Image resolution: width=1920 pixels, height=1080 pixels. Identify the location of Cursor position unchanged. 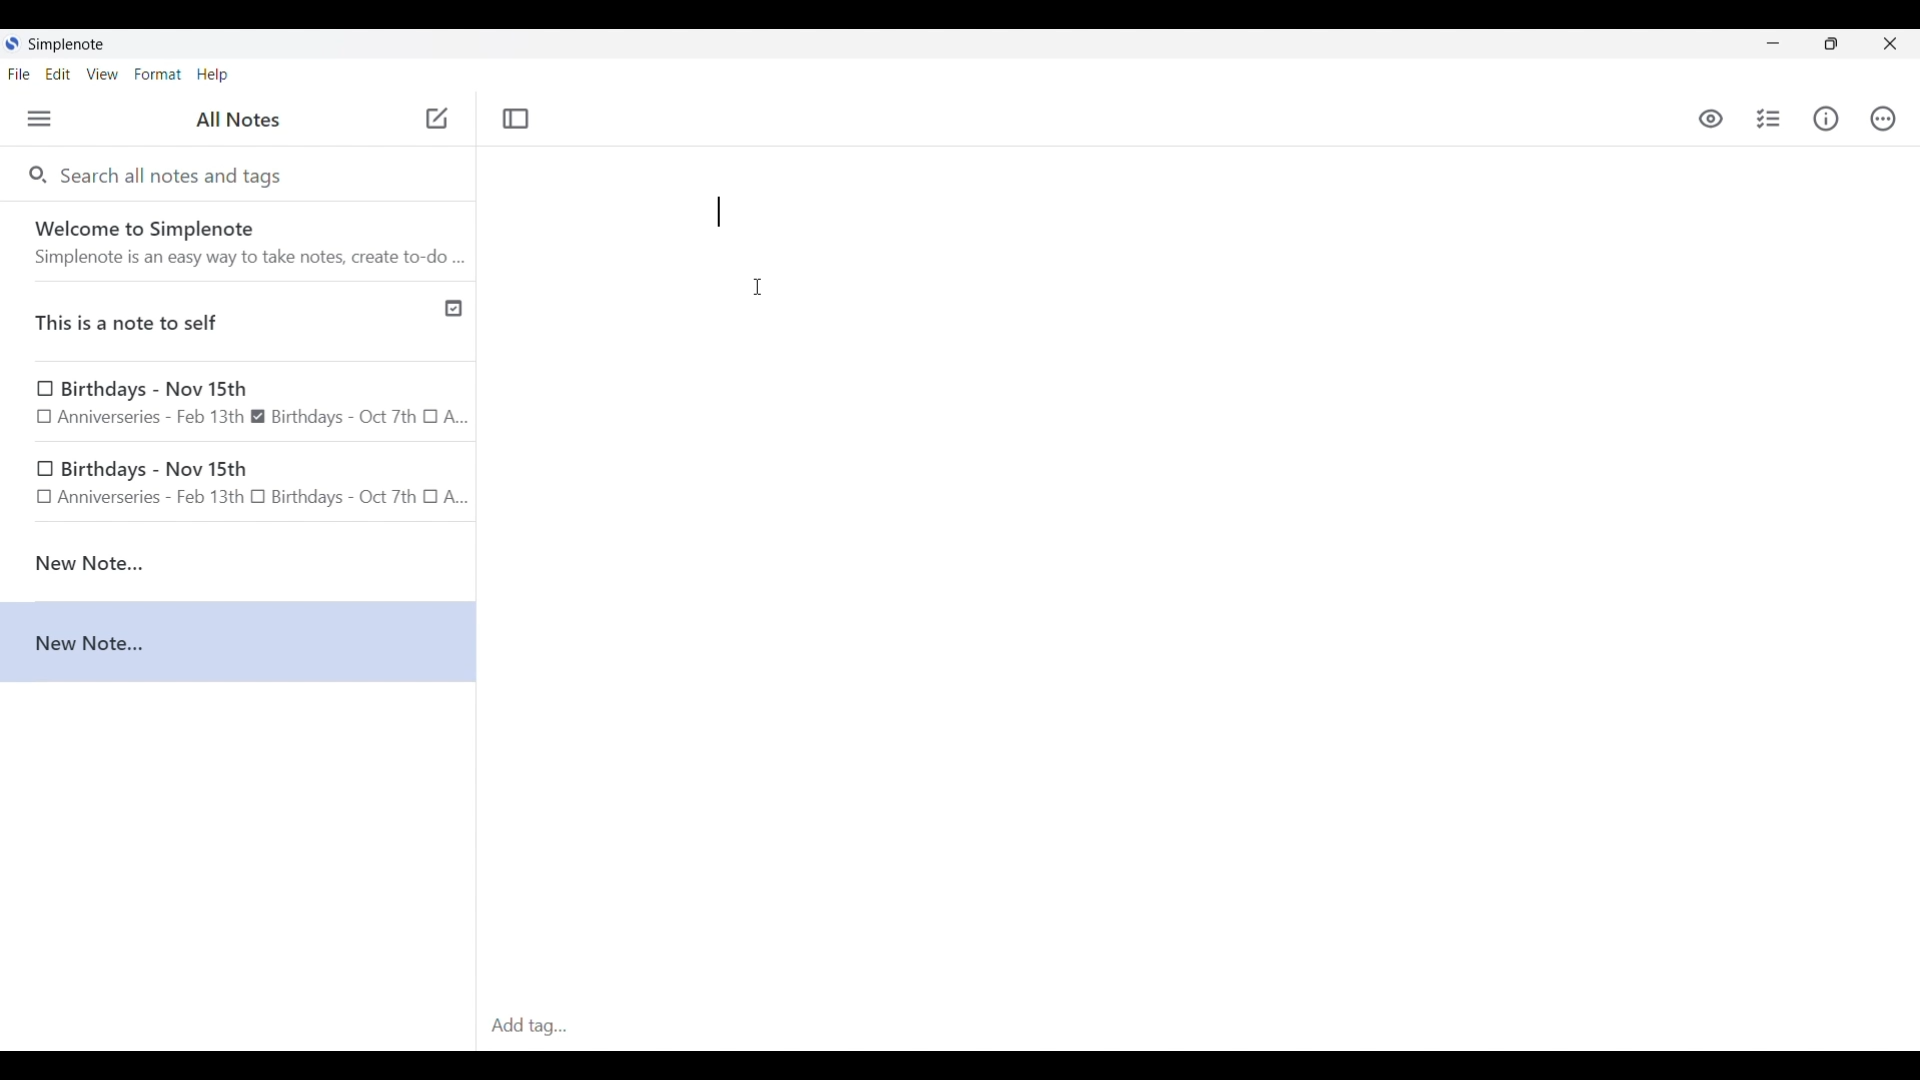
(758, 288).